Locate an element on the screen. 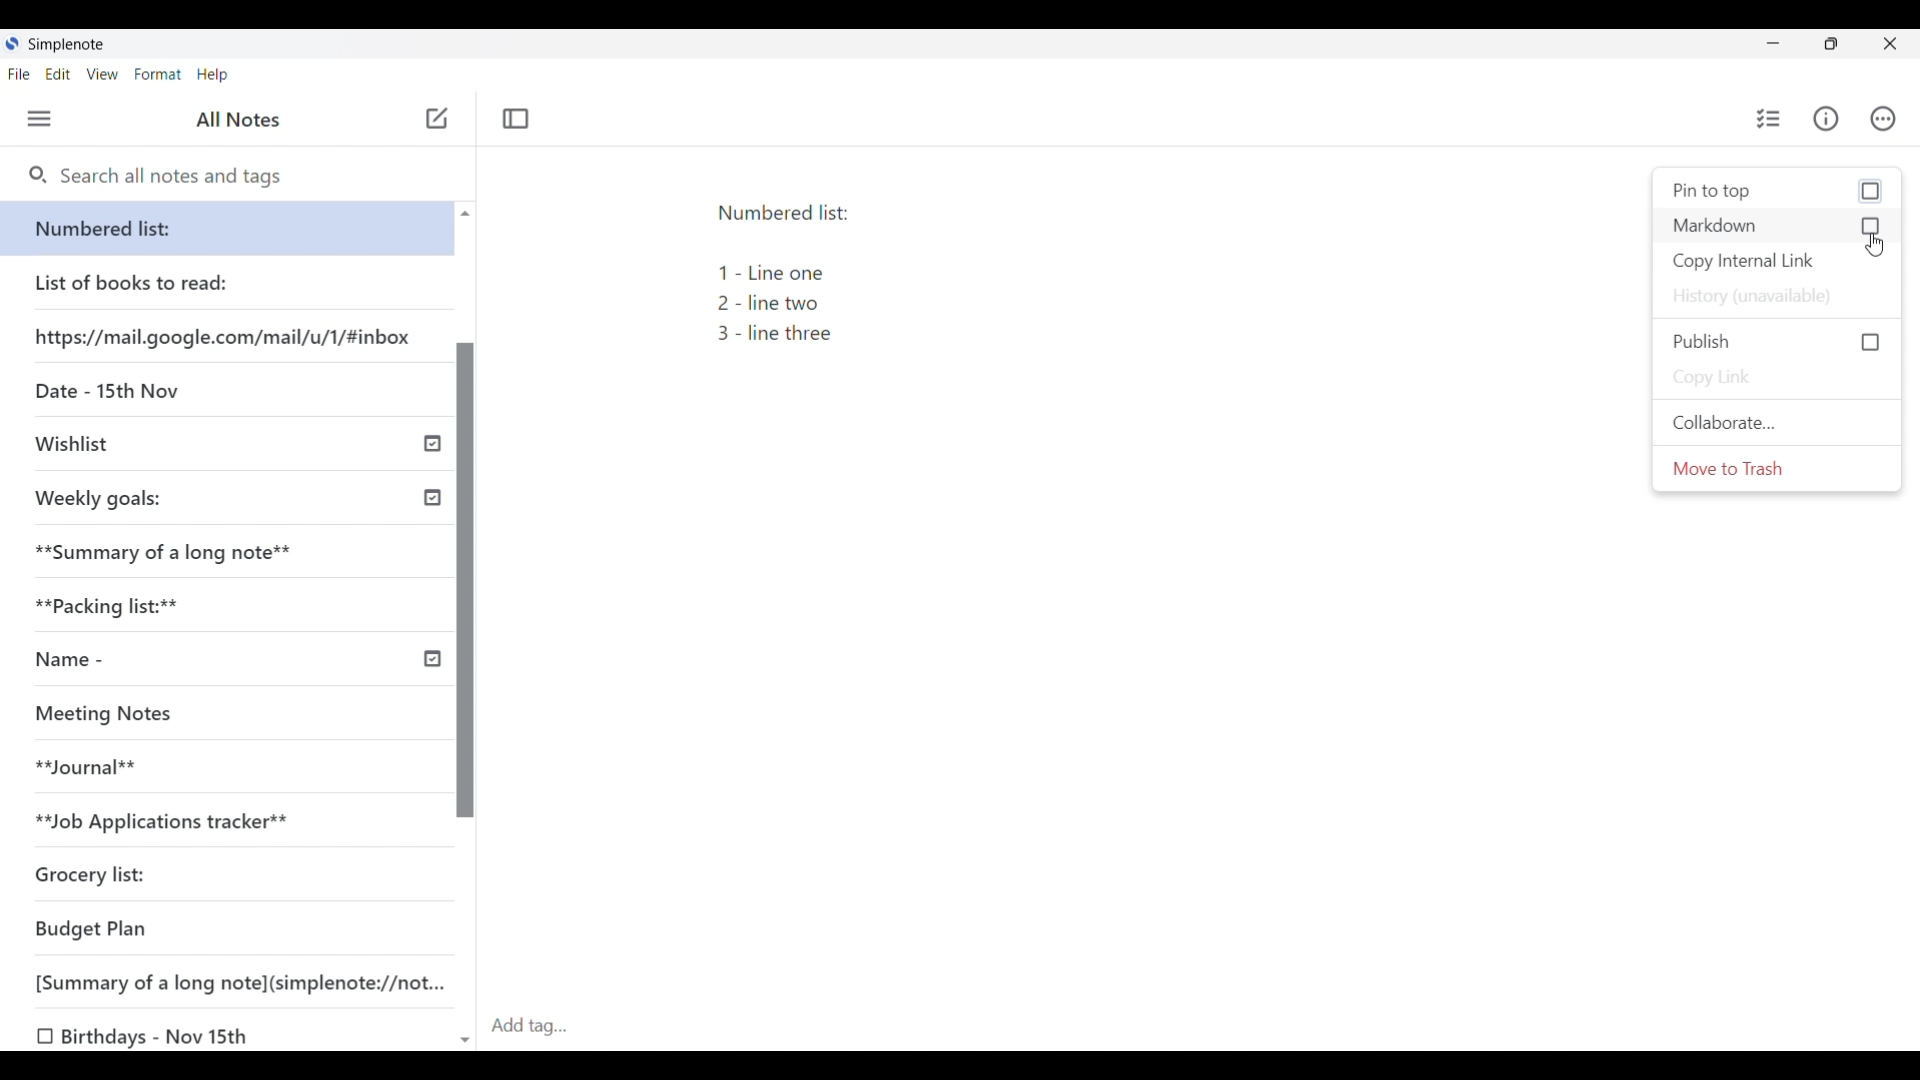 Image resolution: width=1920 pixels, height=1080 pixels. Summary of a long note** is located at coordinates (163, 553).